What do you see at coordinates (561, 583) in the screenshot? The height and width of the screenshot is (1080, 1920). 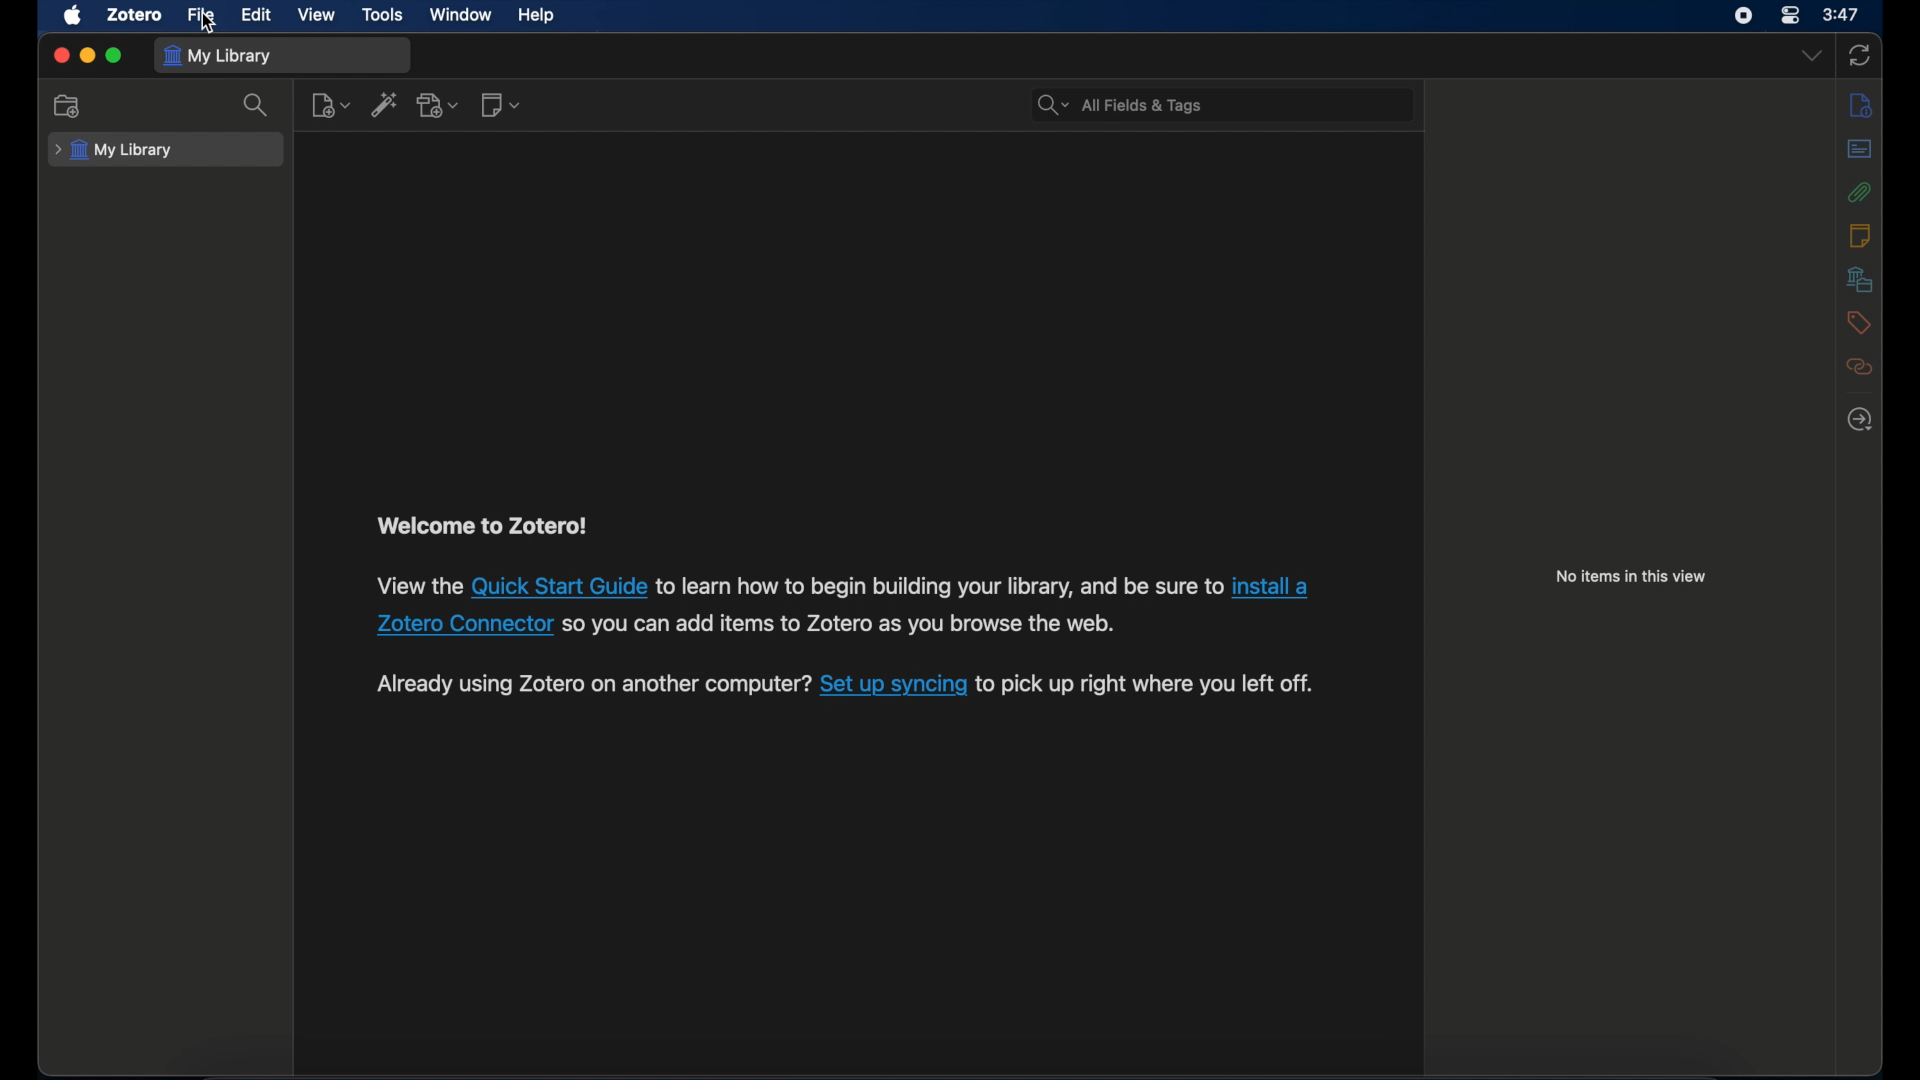 I see `hyperlink` at bounding box center [561, 583].